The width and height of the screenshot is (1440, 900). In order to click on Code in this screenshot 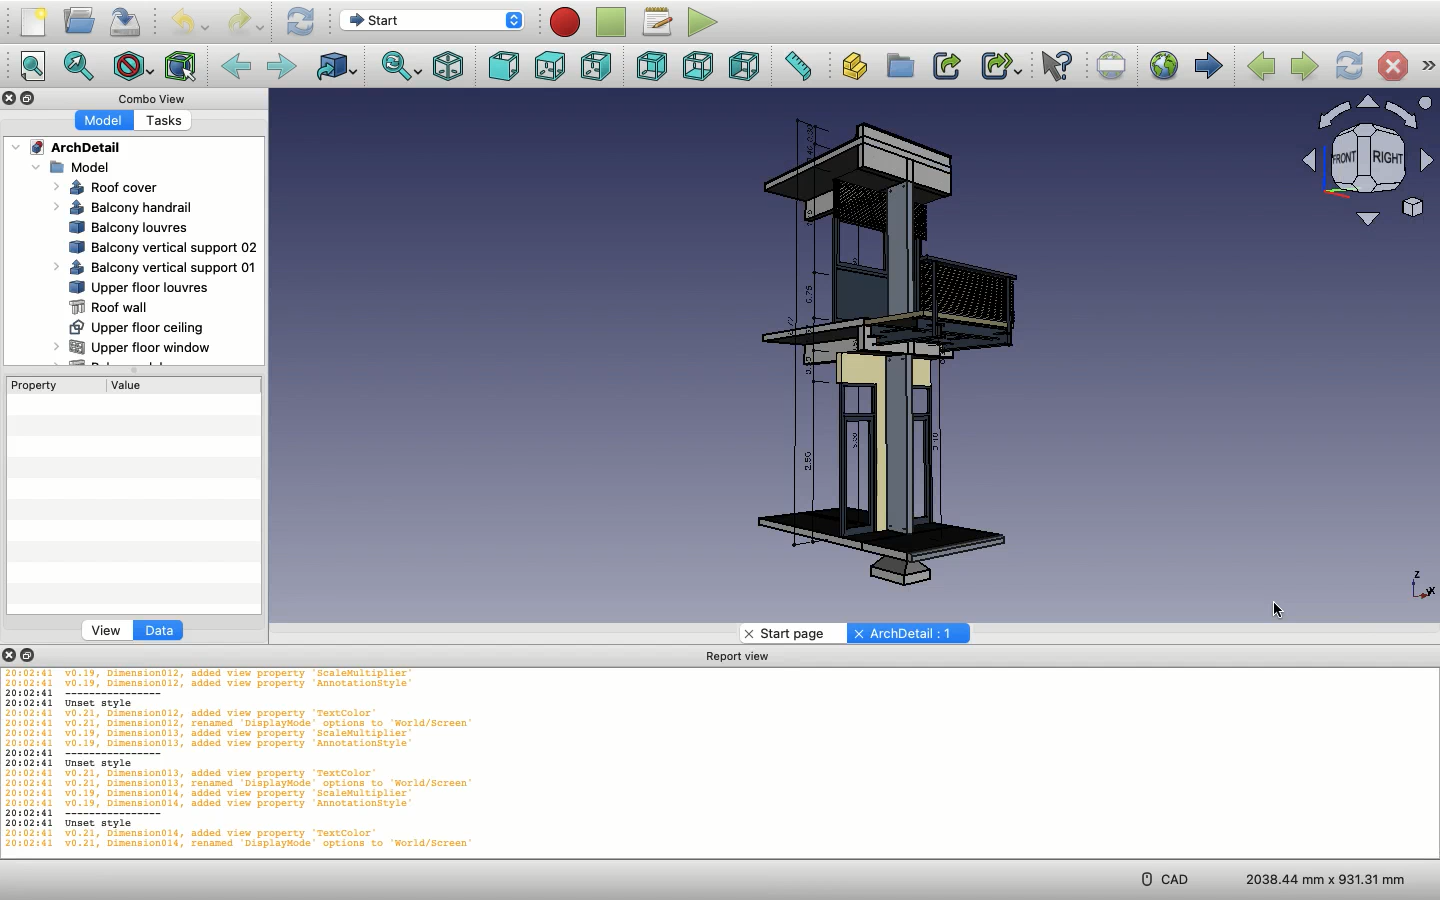, I will do `click(269, 758)`.